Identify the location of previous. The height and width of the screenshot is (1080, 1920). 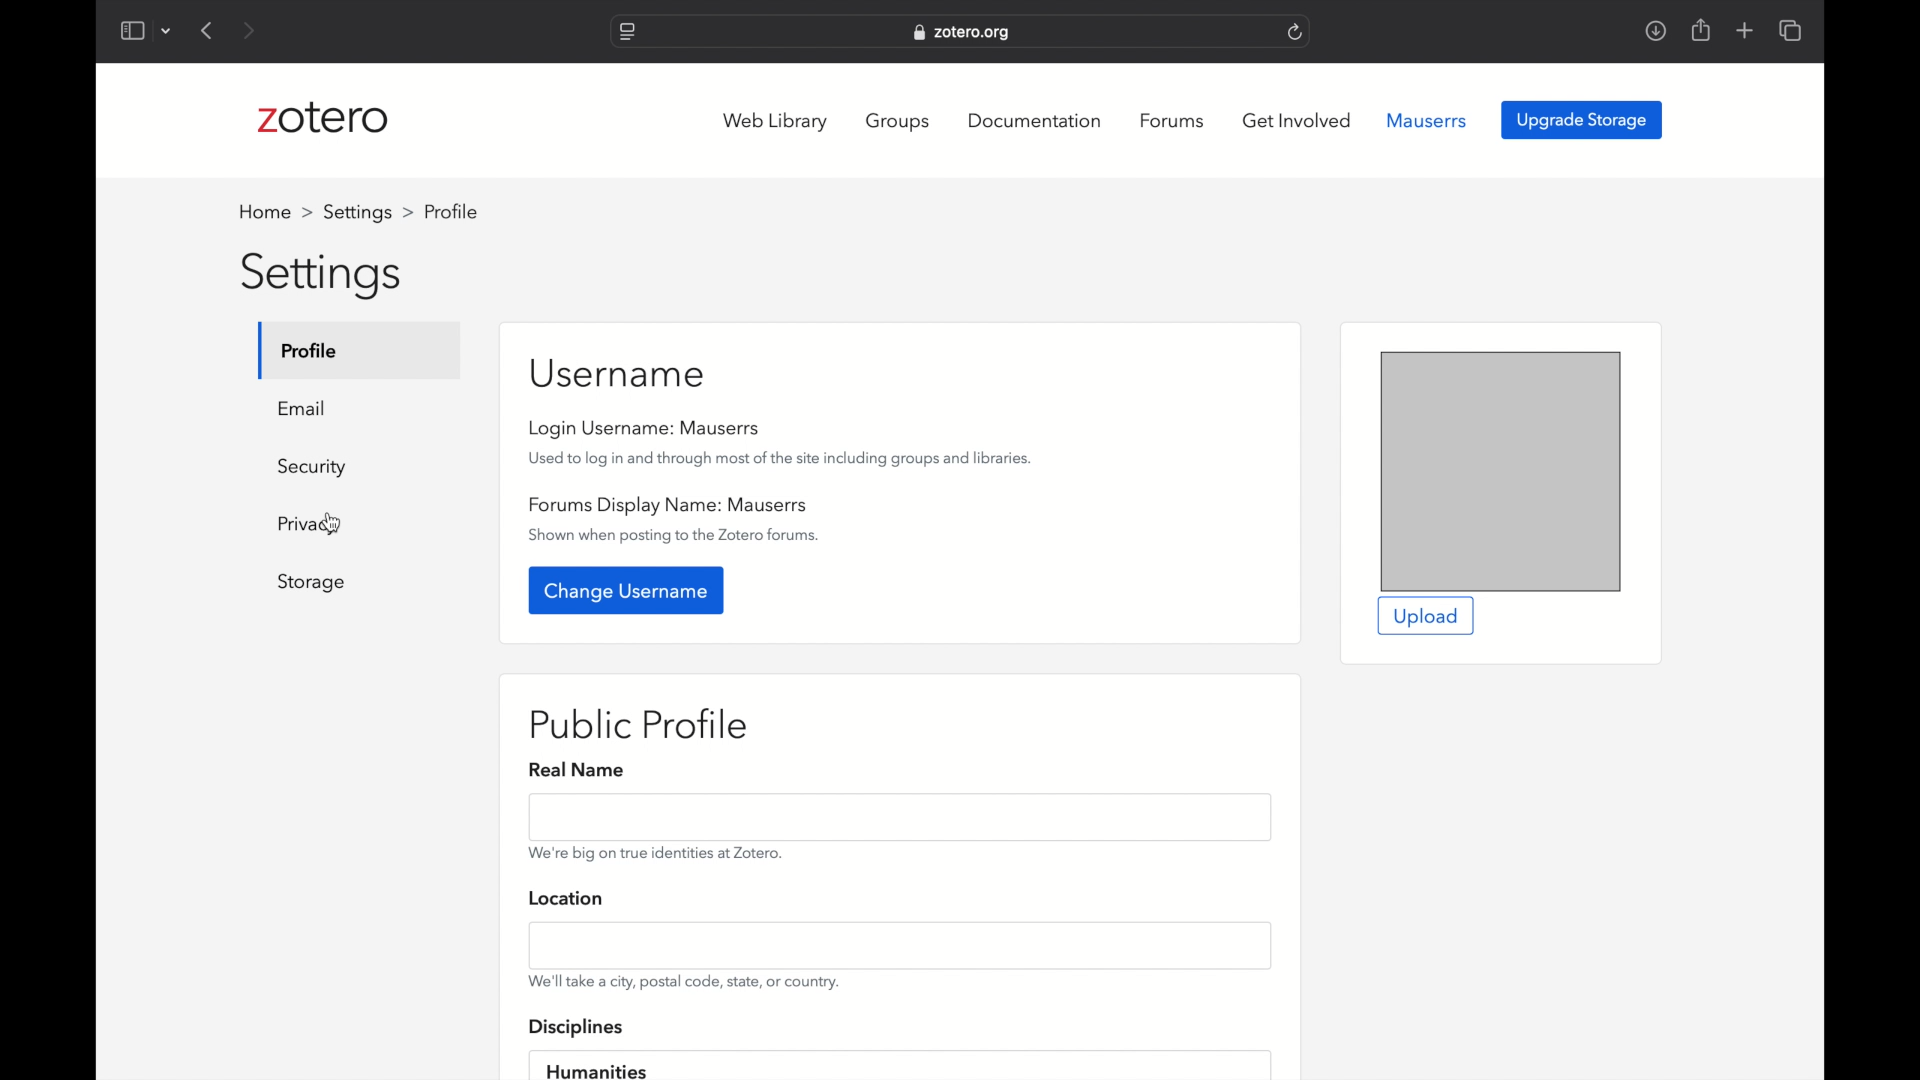
(208, 30).